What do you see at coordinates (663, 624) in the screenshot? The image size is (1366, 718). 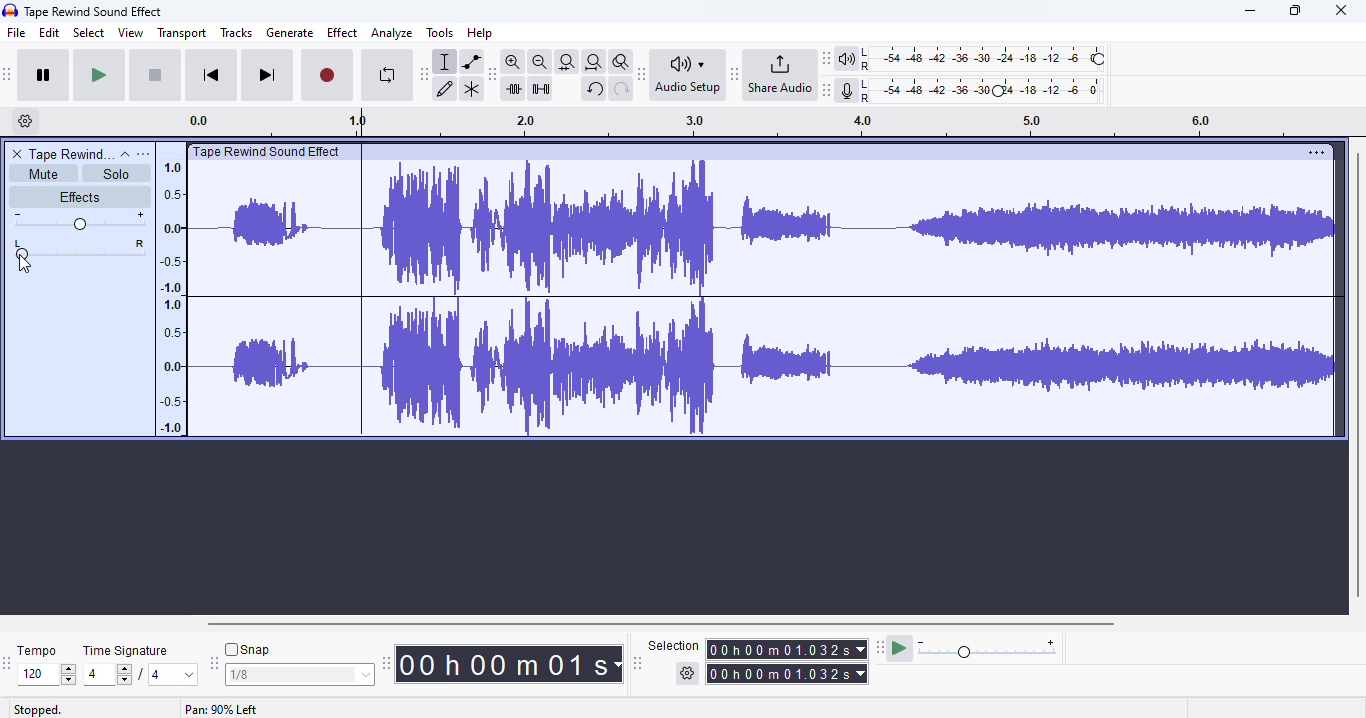 I see `horizontal scroll bar` at bounding box center [663, 624].